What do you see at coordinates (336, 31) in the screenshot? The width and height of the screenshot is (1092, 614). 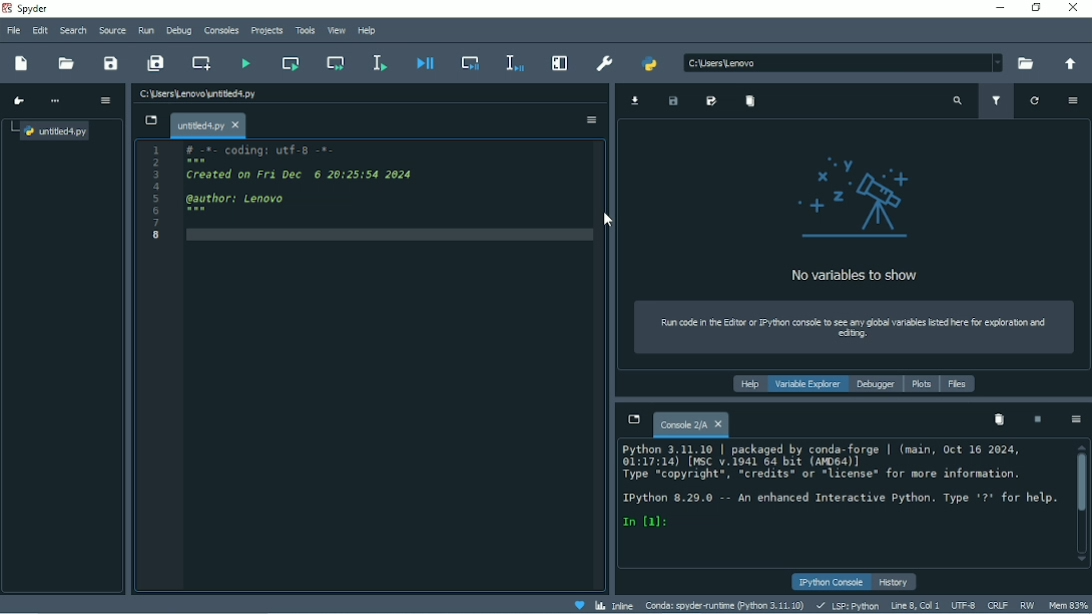 I see `View` at bounding box center [336, 31].